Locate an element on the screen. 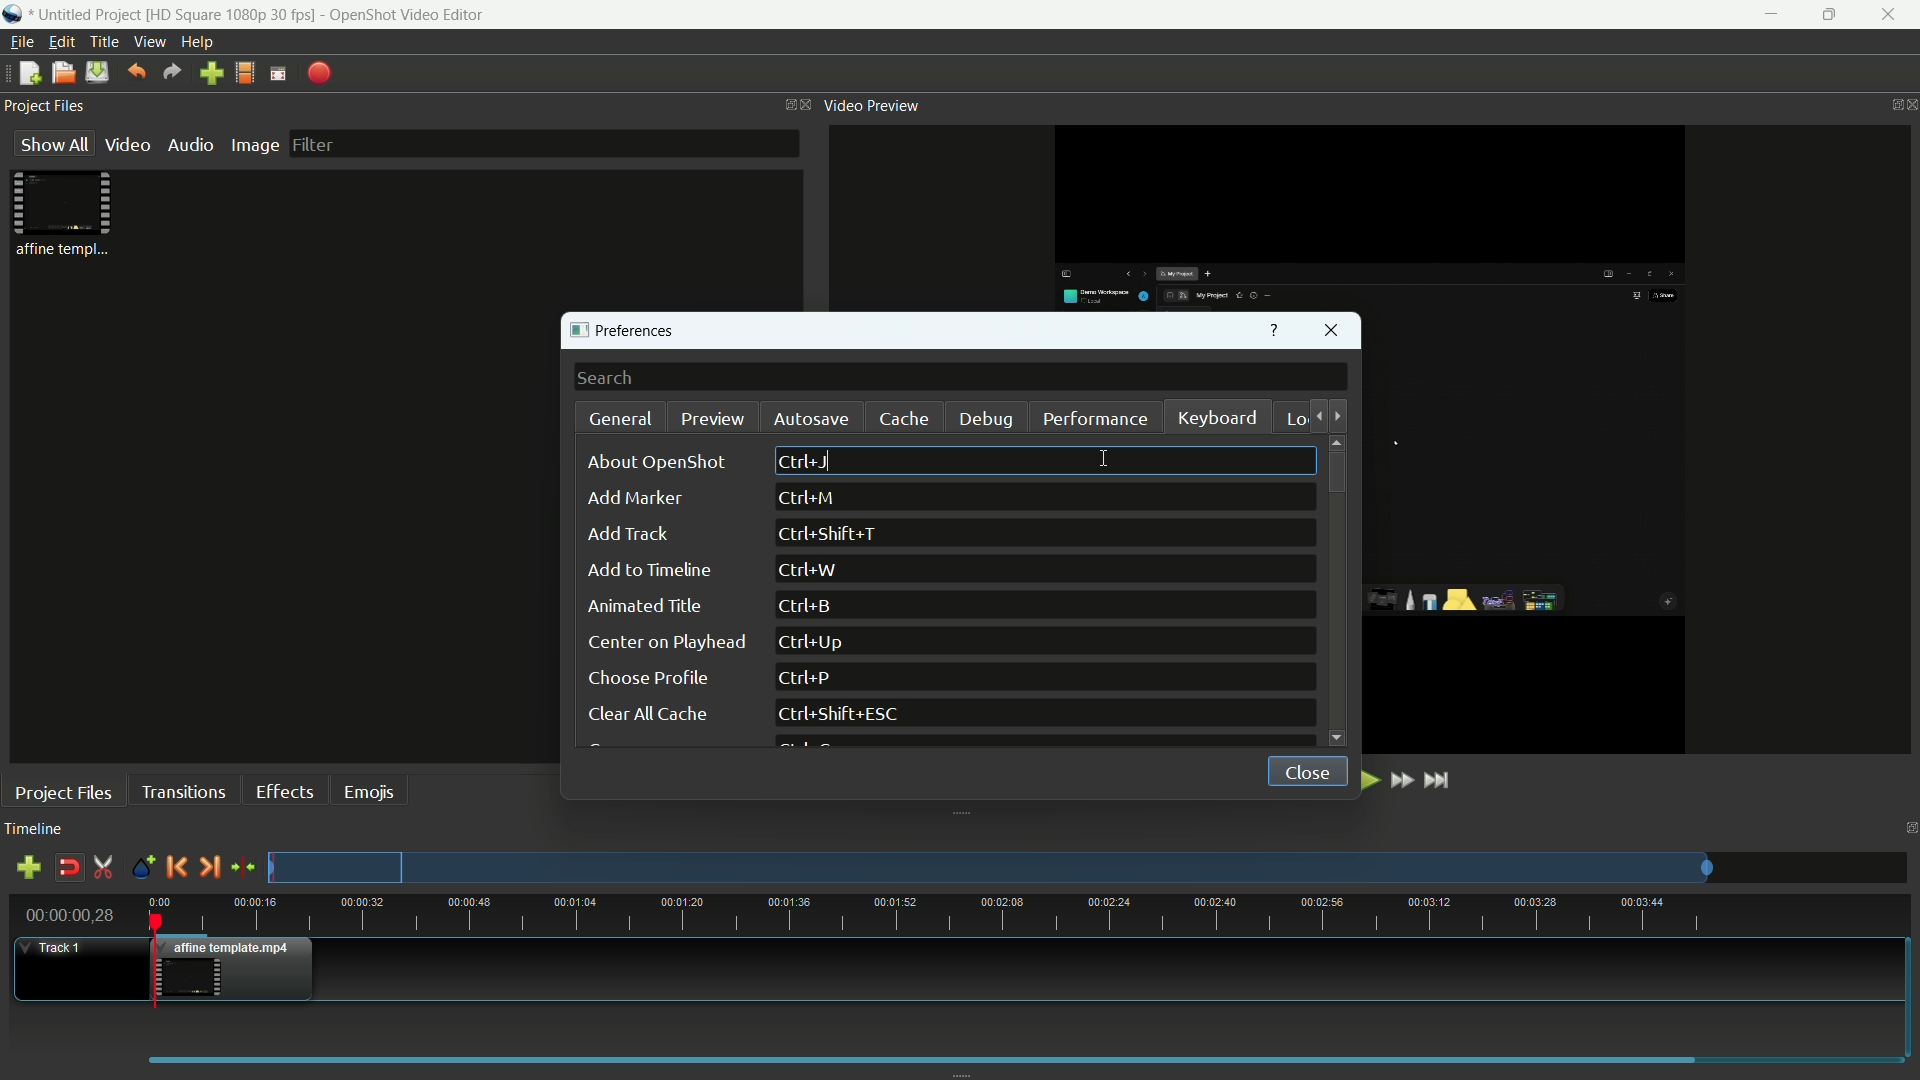  app name is located at coordinates (406, 14).